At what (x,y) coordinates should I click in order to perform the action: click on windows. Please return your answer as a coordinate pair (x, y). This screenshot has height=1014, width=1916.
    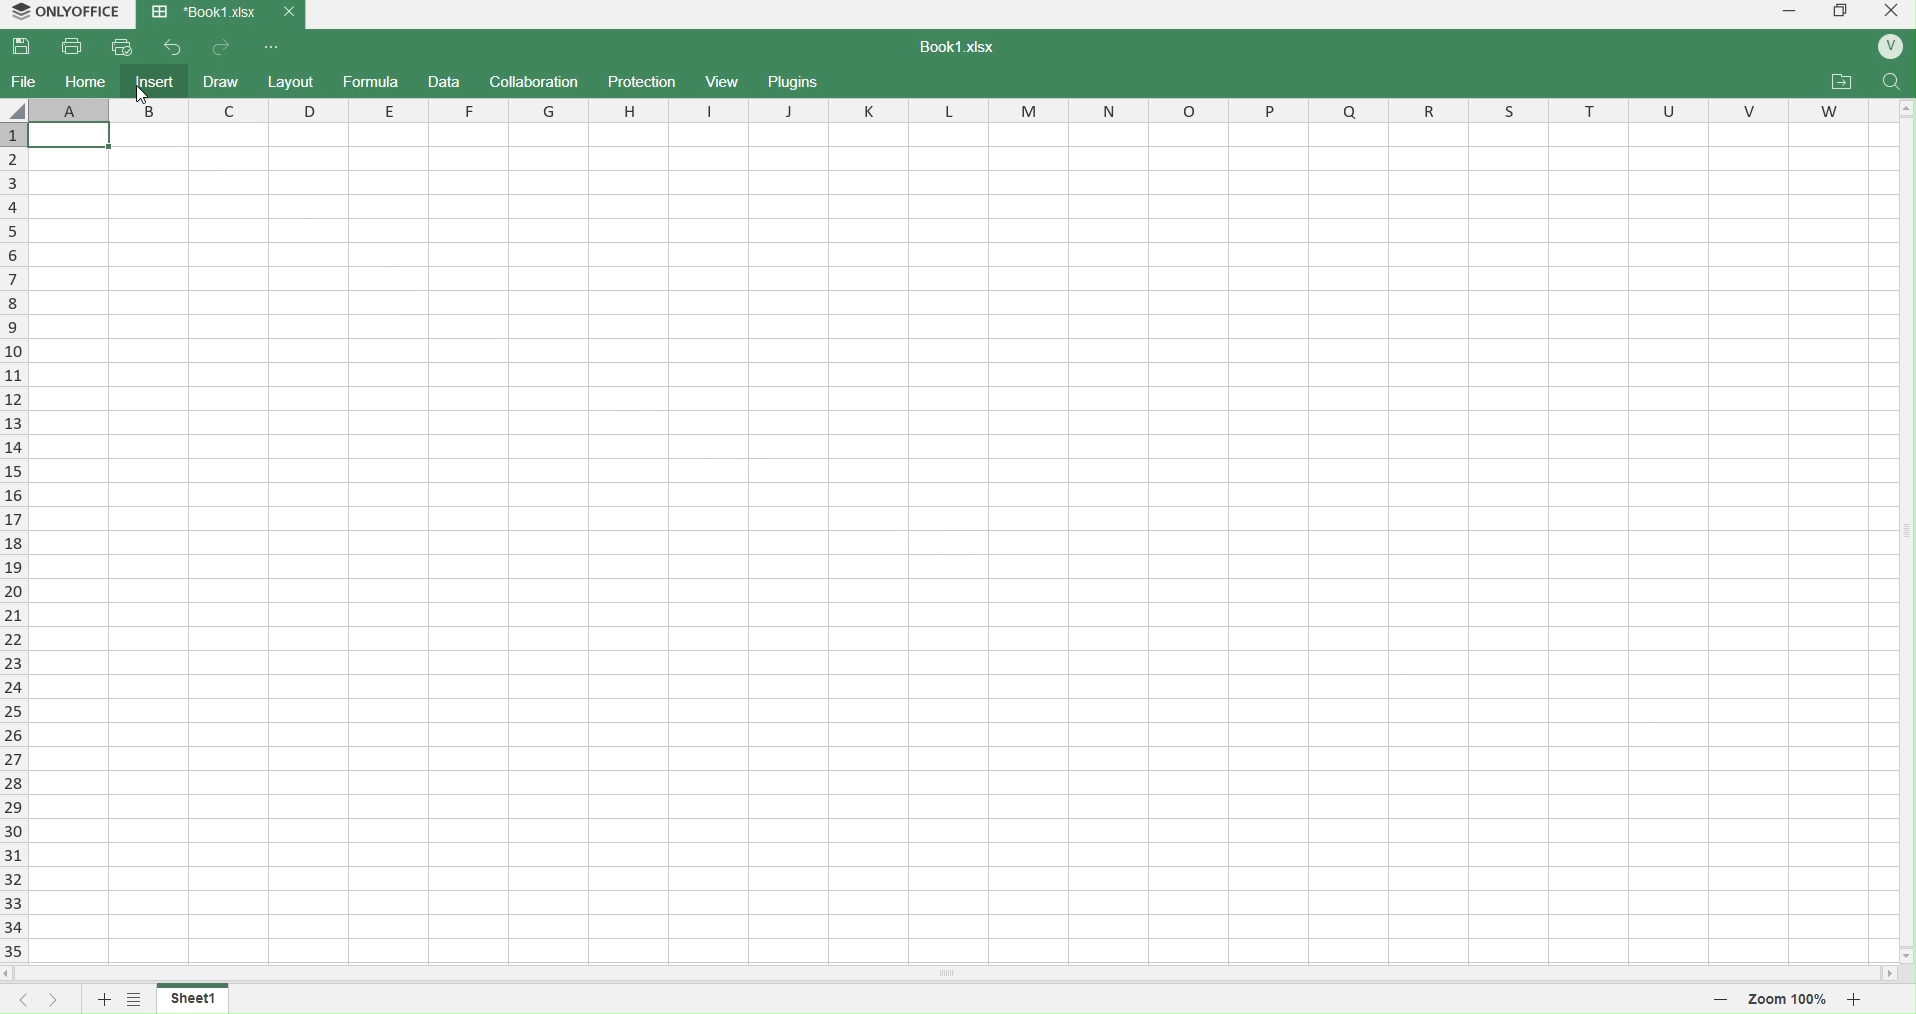
    Looking at the image, I should click on (1839, 14).